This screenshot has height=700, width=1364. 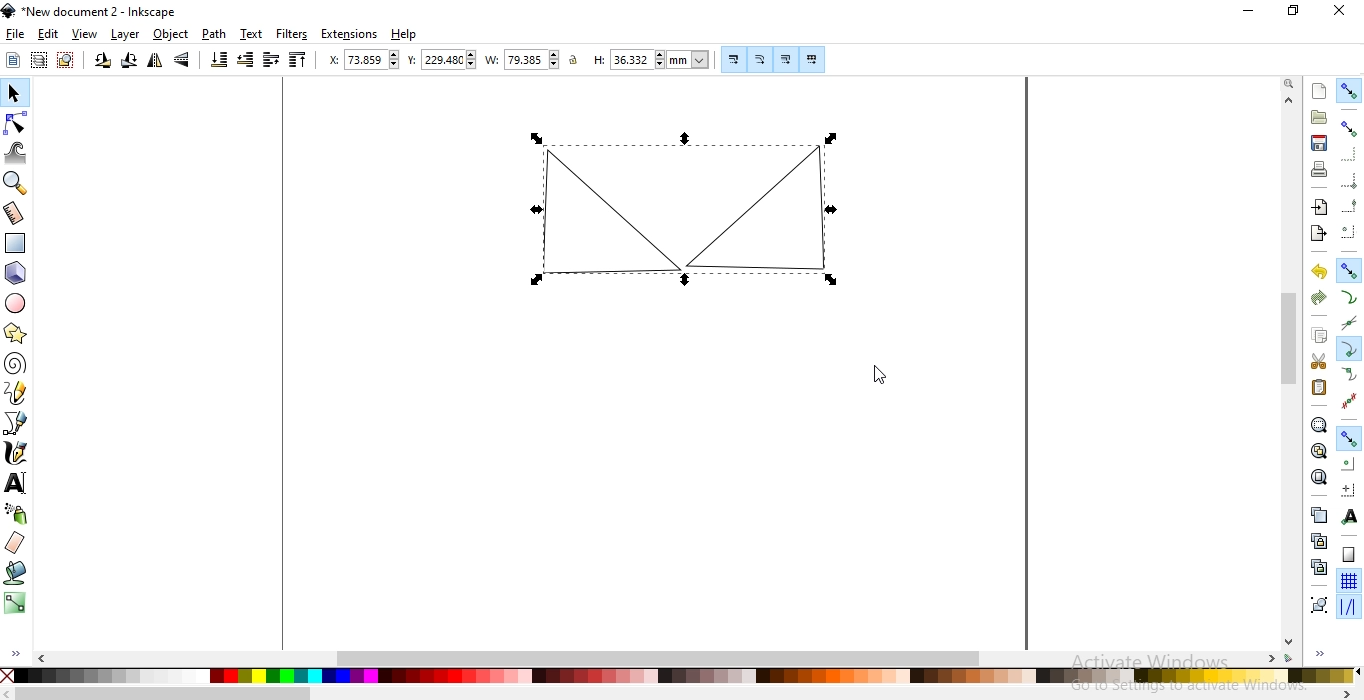 What do you see at coordinates (17, 302) in the screenshot?
I see `create circles, arcs and ellipses` at bounding box center [17, 302].